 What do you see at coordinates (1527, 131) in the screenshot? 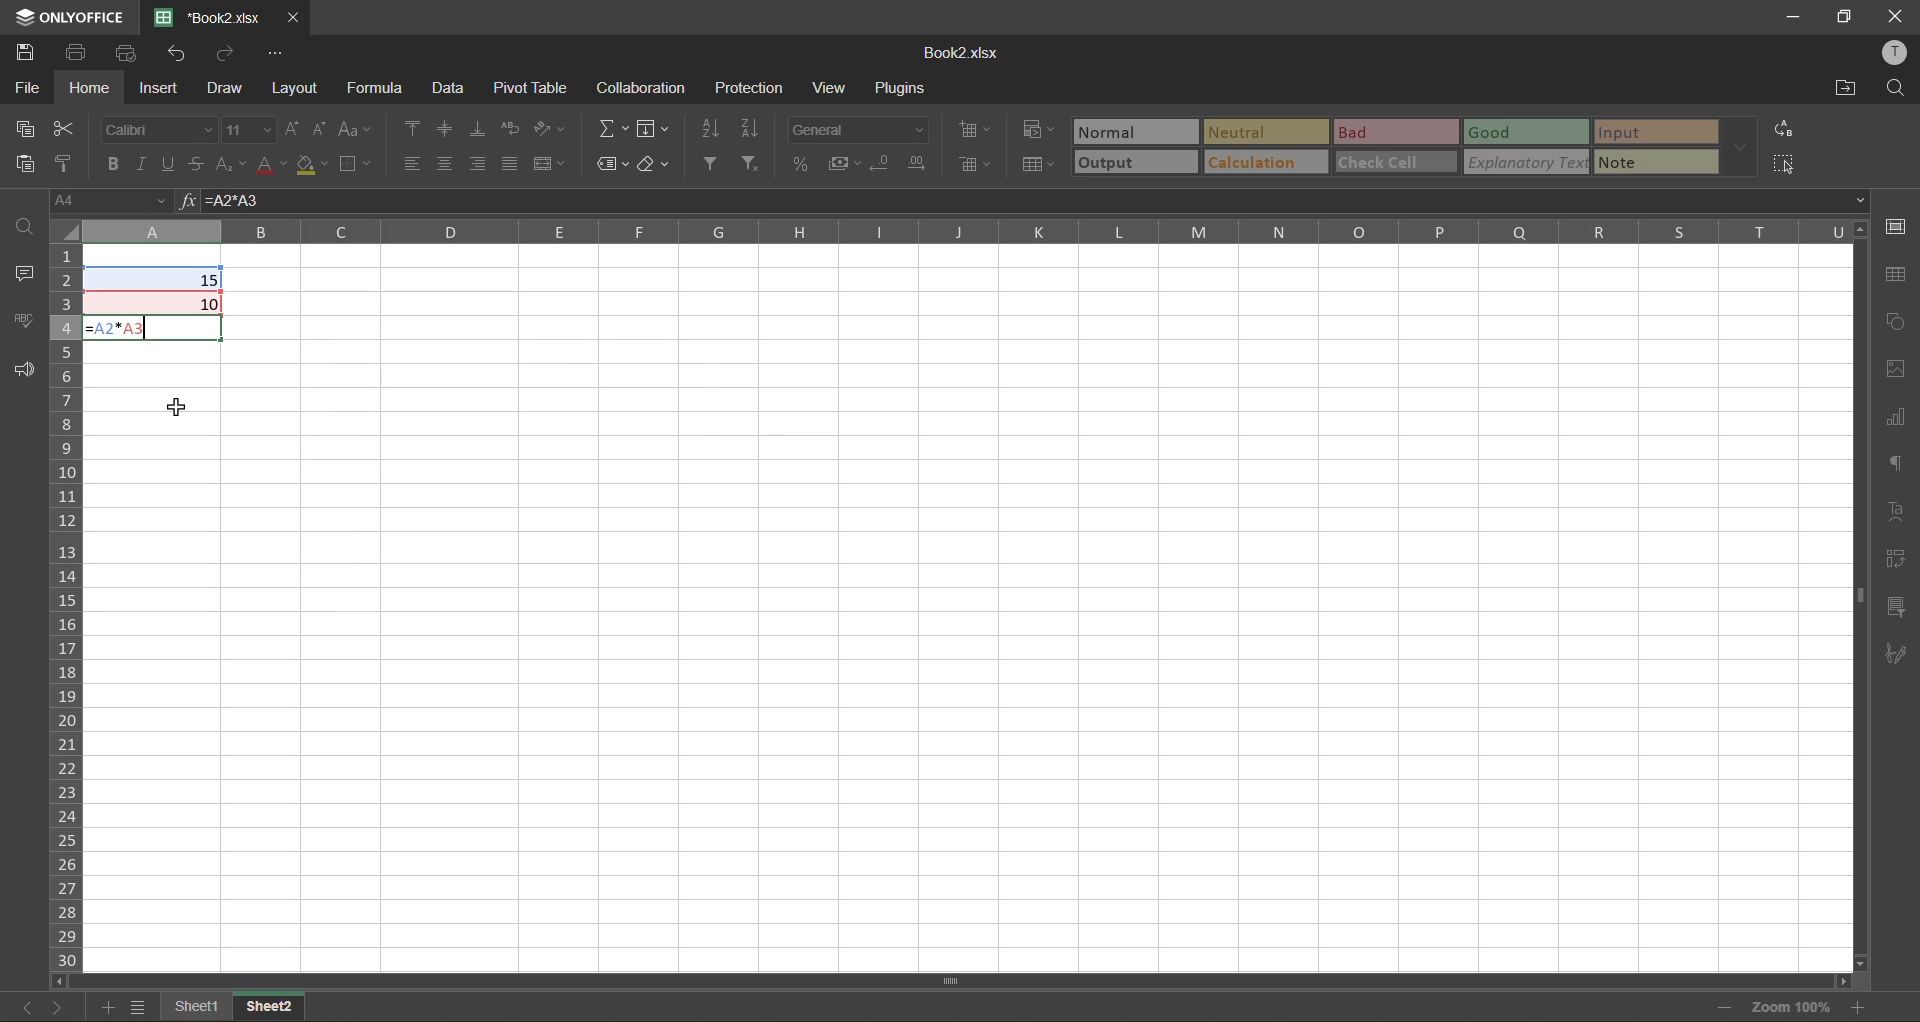
I see `good` at bounding box center [1527, 131].